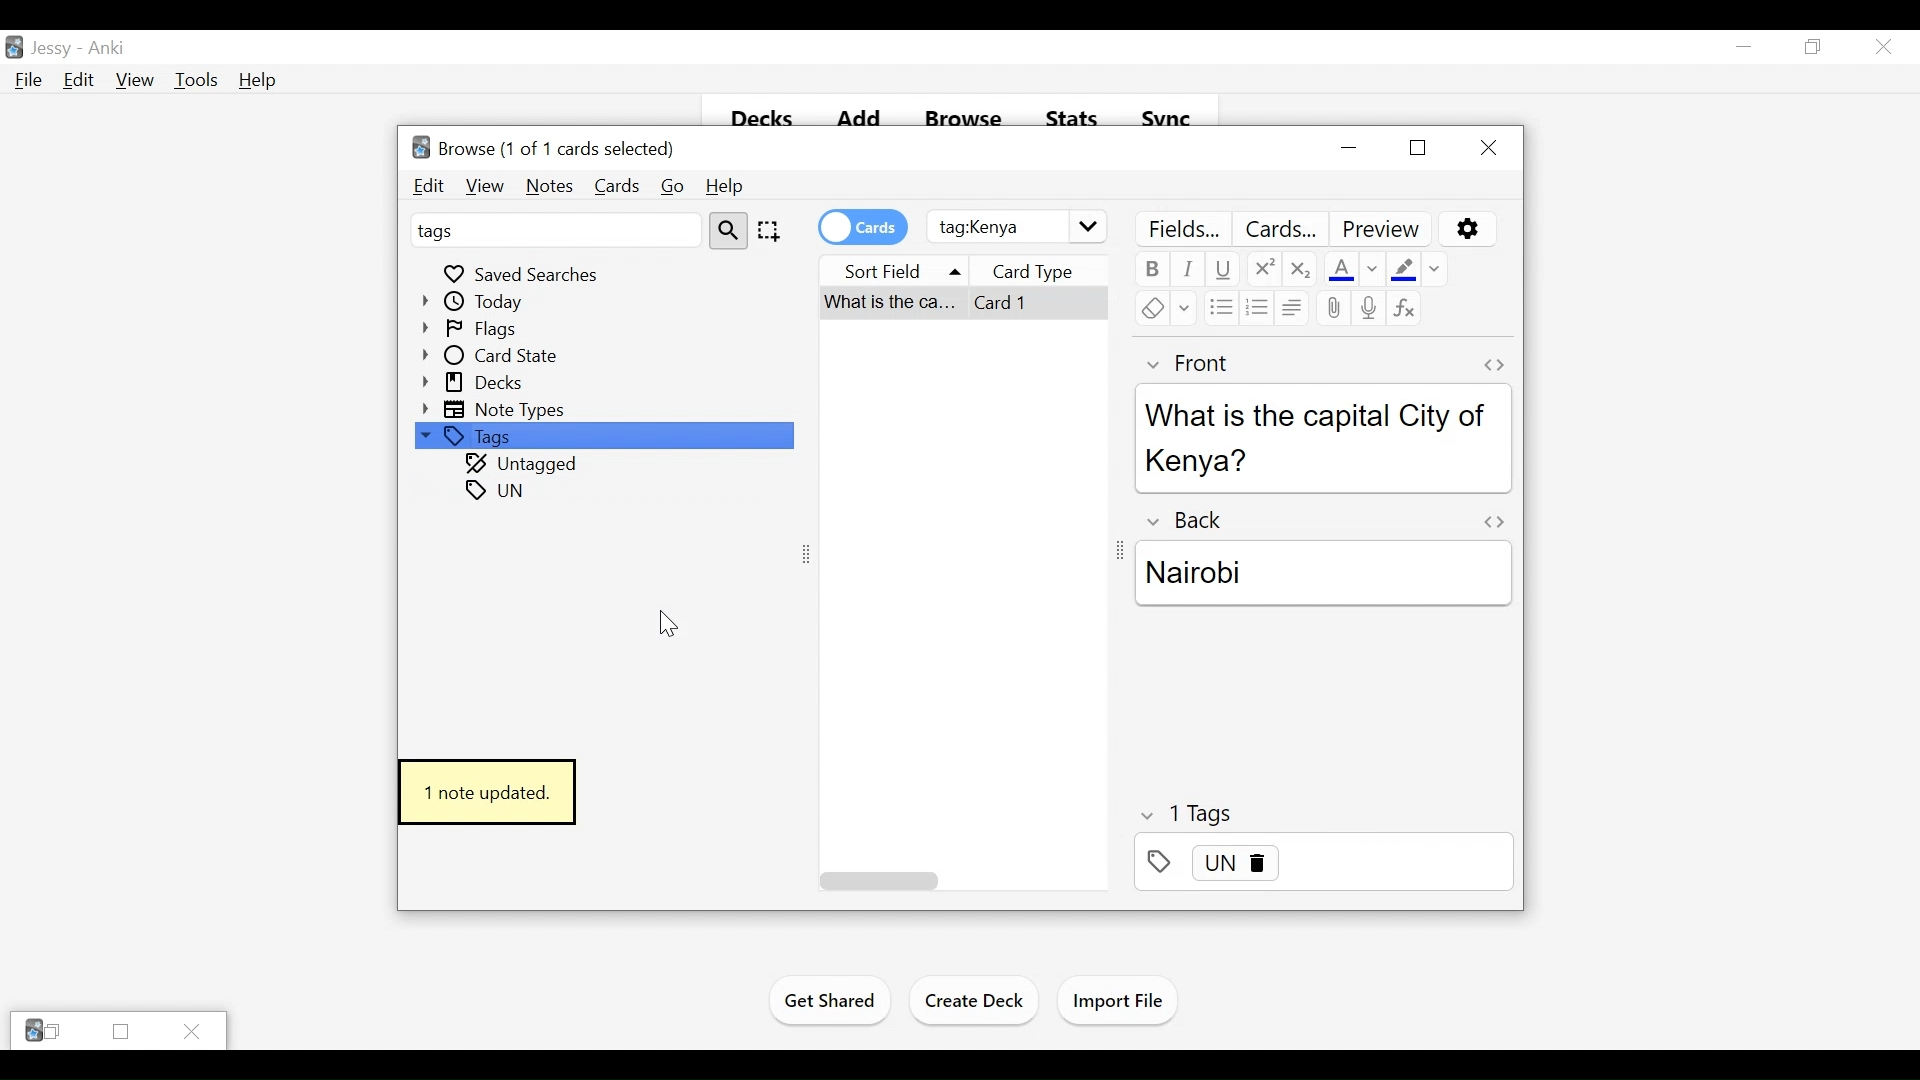  Describe the element at coordinates (1263, 270) in the screenshot. I see `Superscript` at that location.